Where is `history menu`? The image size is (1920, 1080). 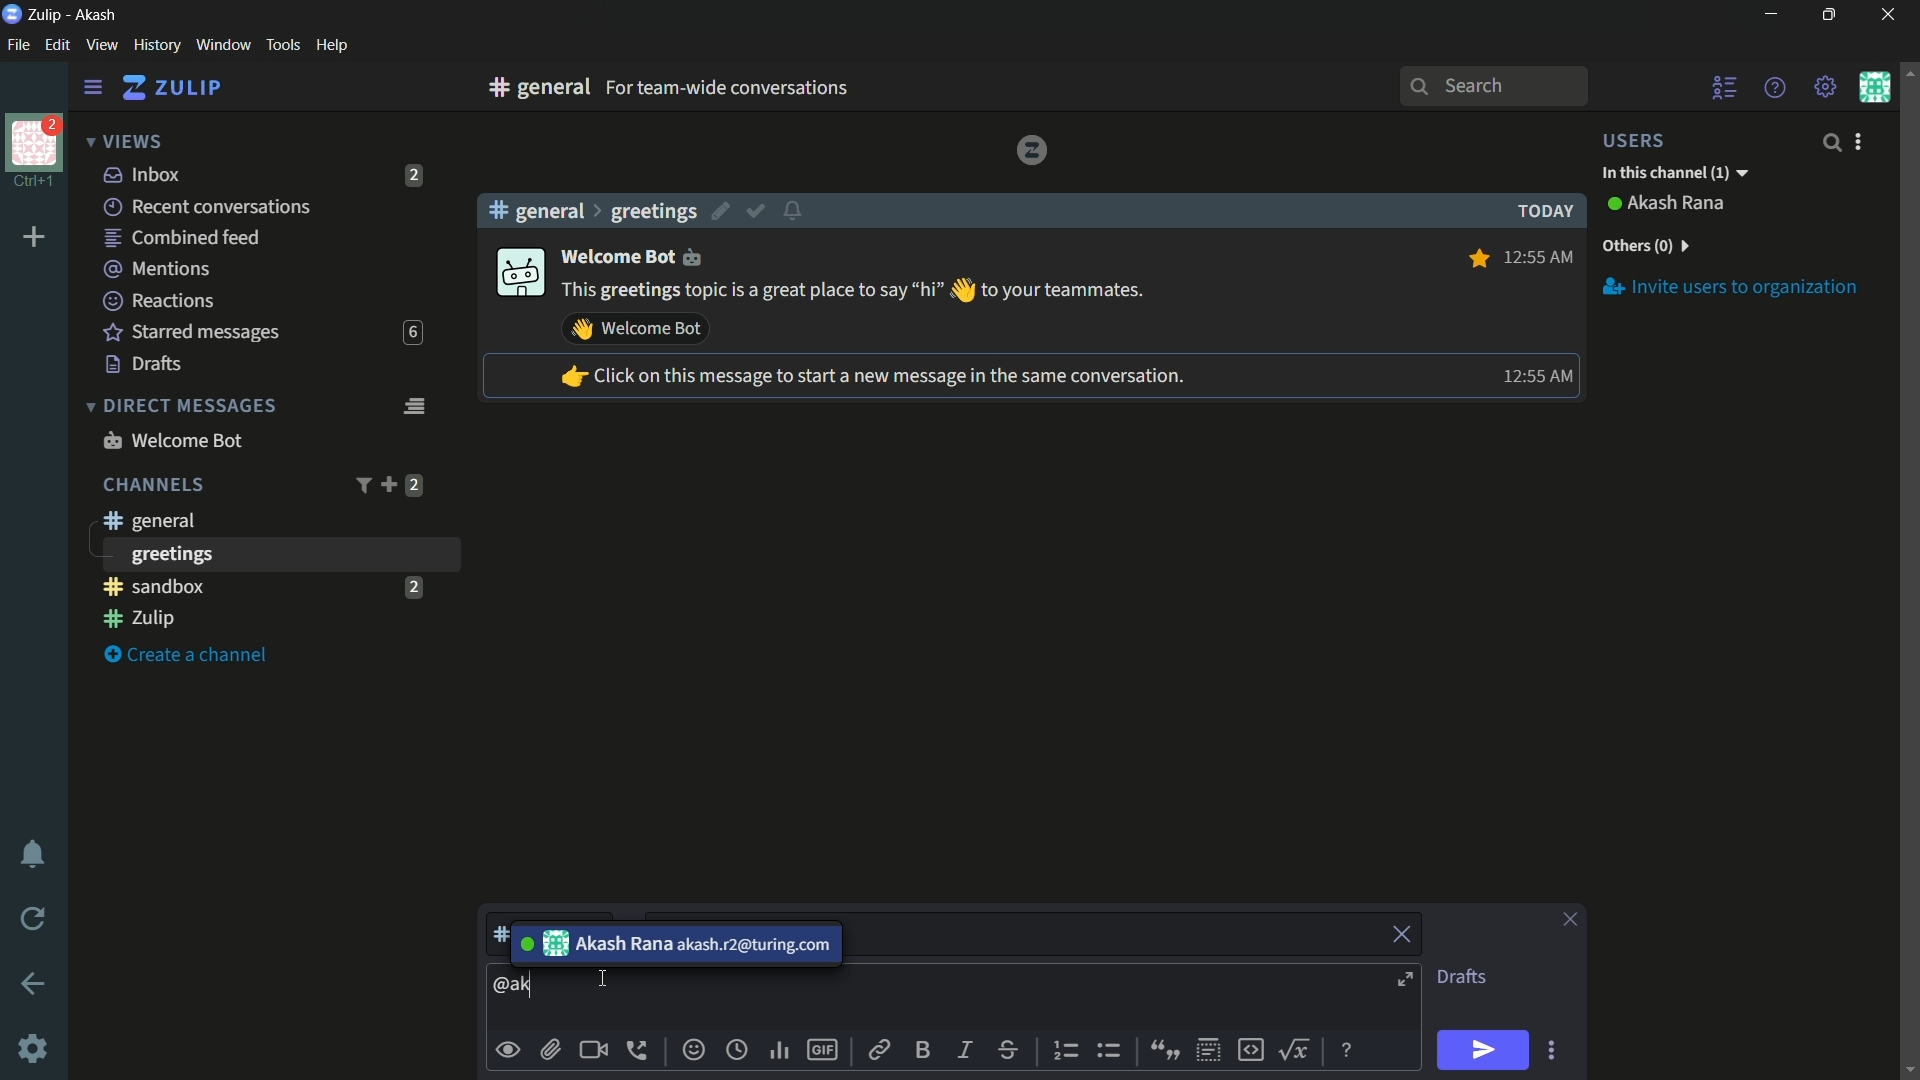
history menu is located at coordinates (157, 44).